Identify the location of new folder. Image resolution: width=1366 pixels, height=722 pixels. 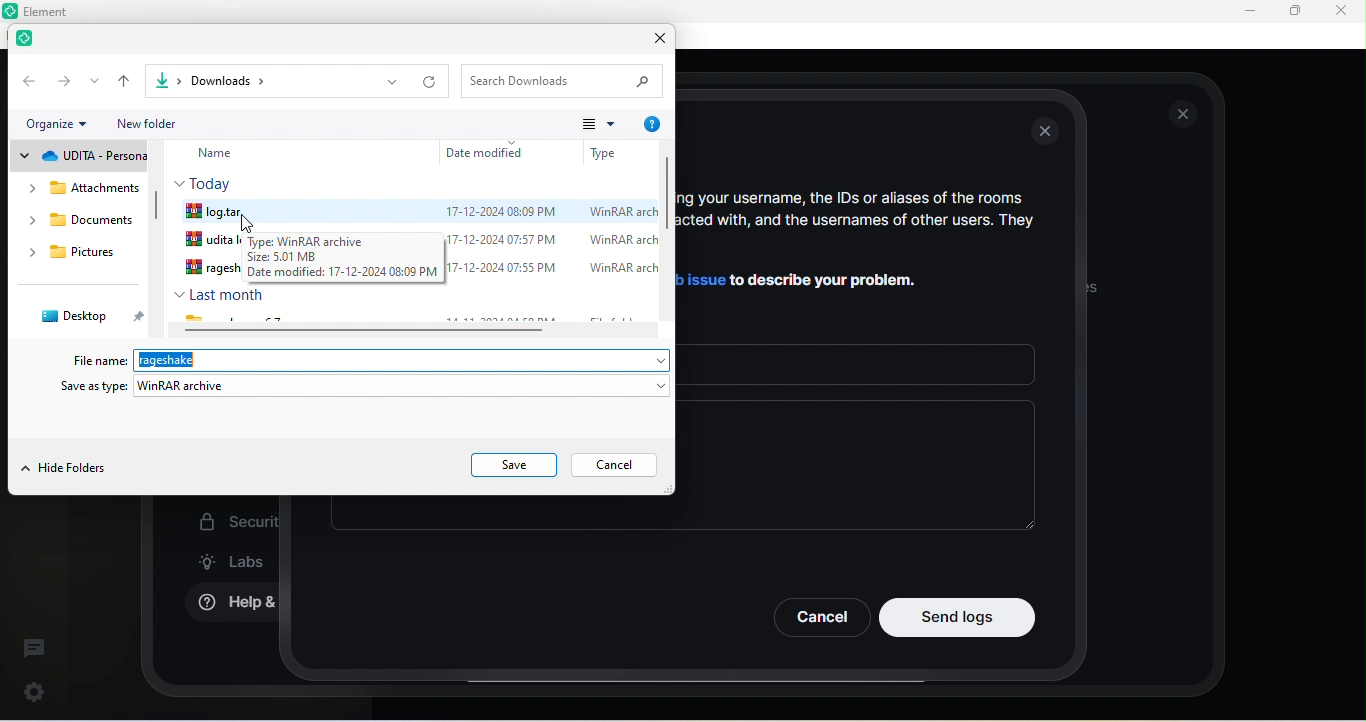
(161, 123).